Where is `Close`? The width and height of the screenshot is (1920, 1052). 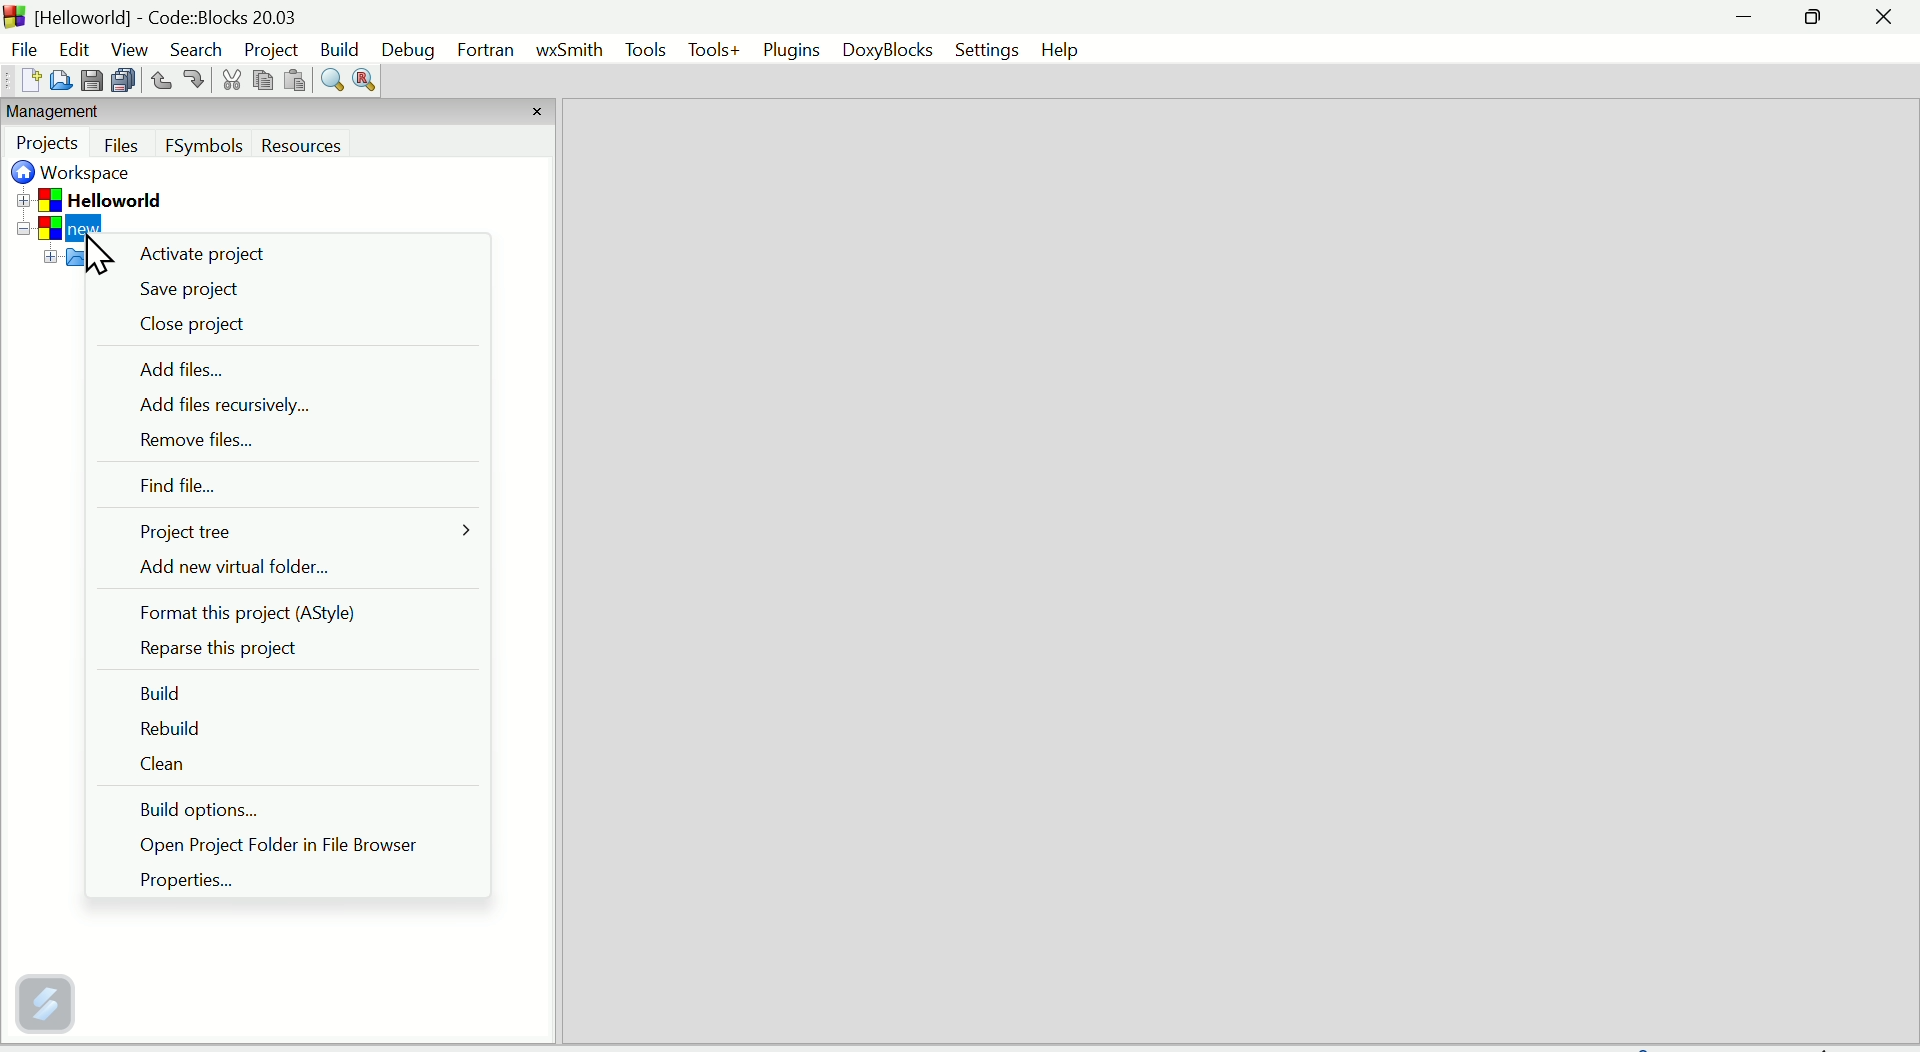 Close is located at coordinates (1883, 23).